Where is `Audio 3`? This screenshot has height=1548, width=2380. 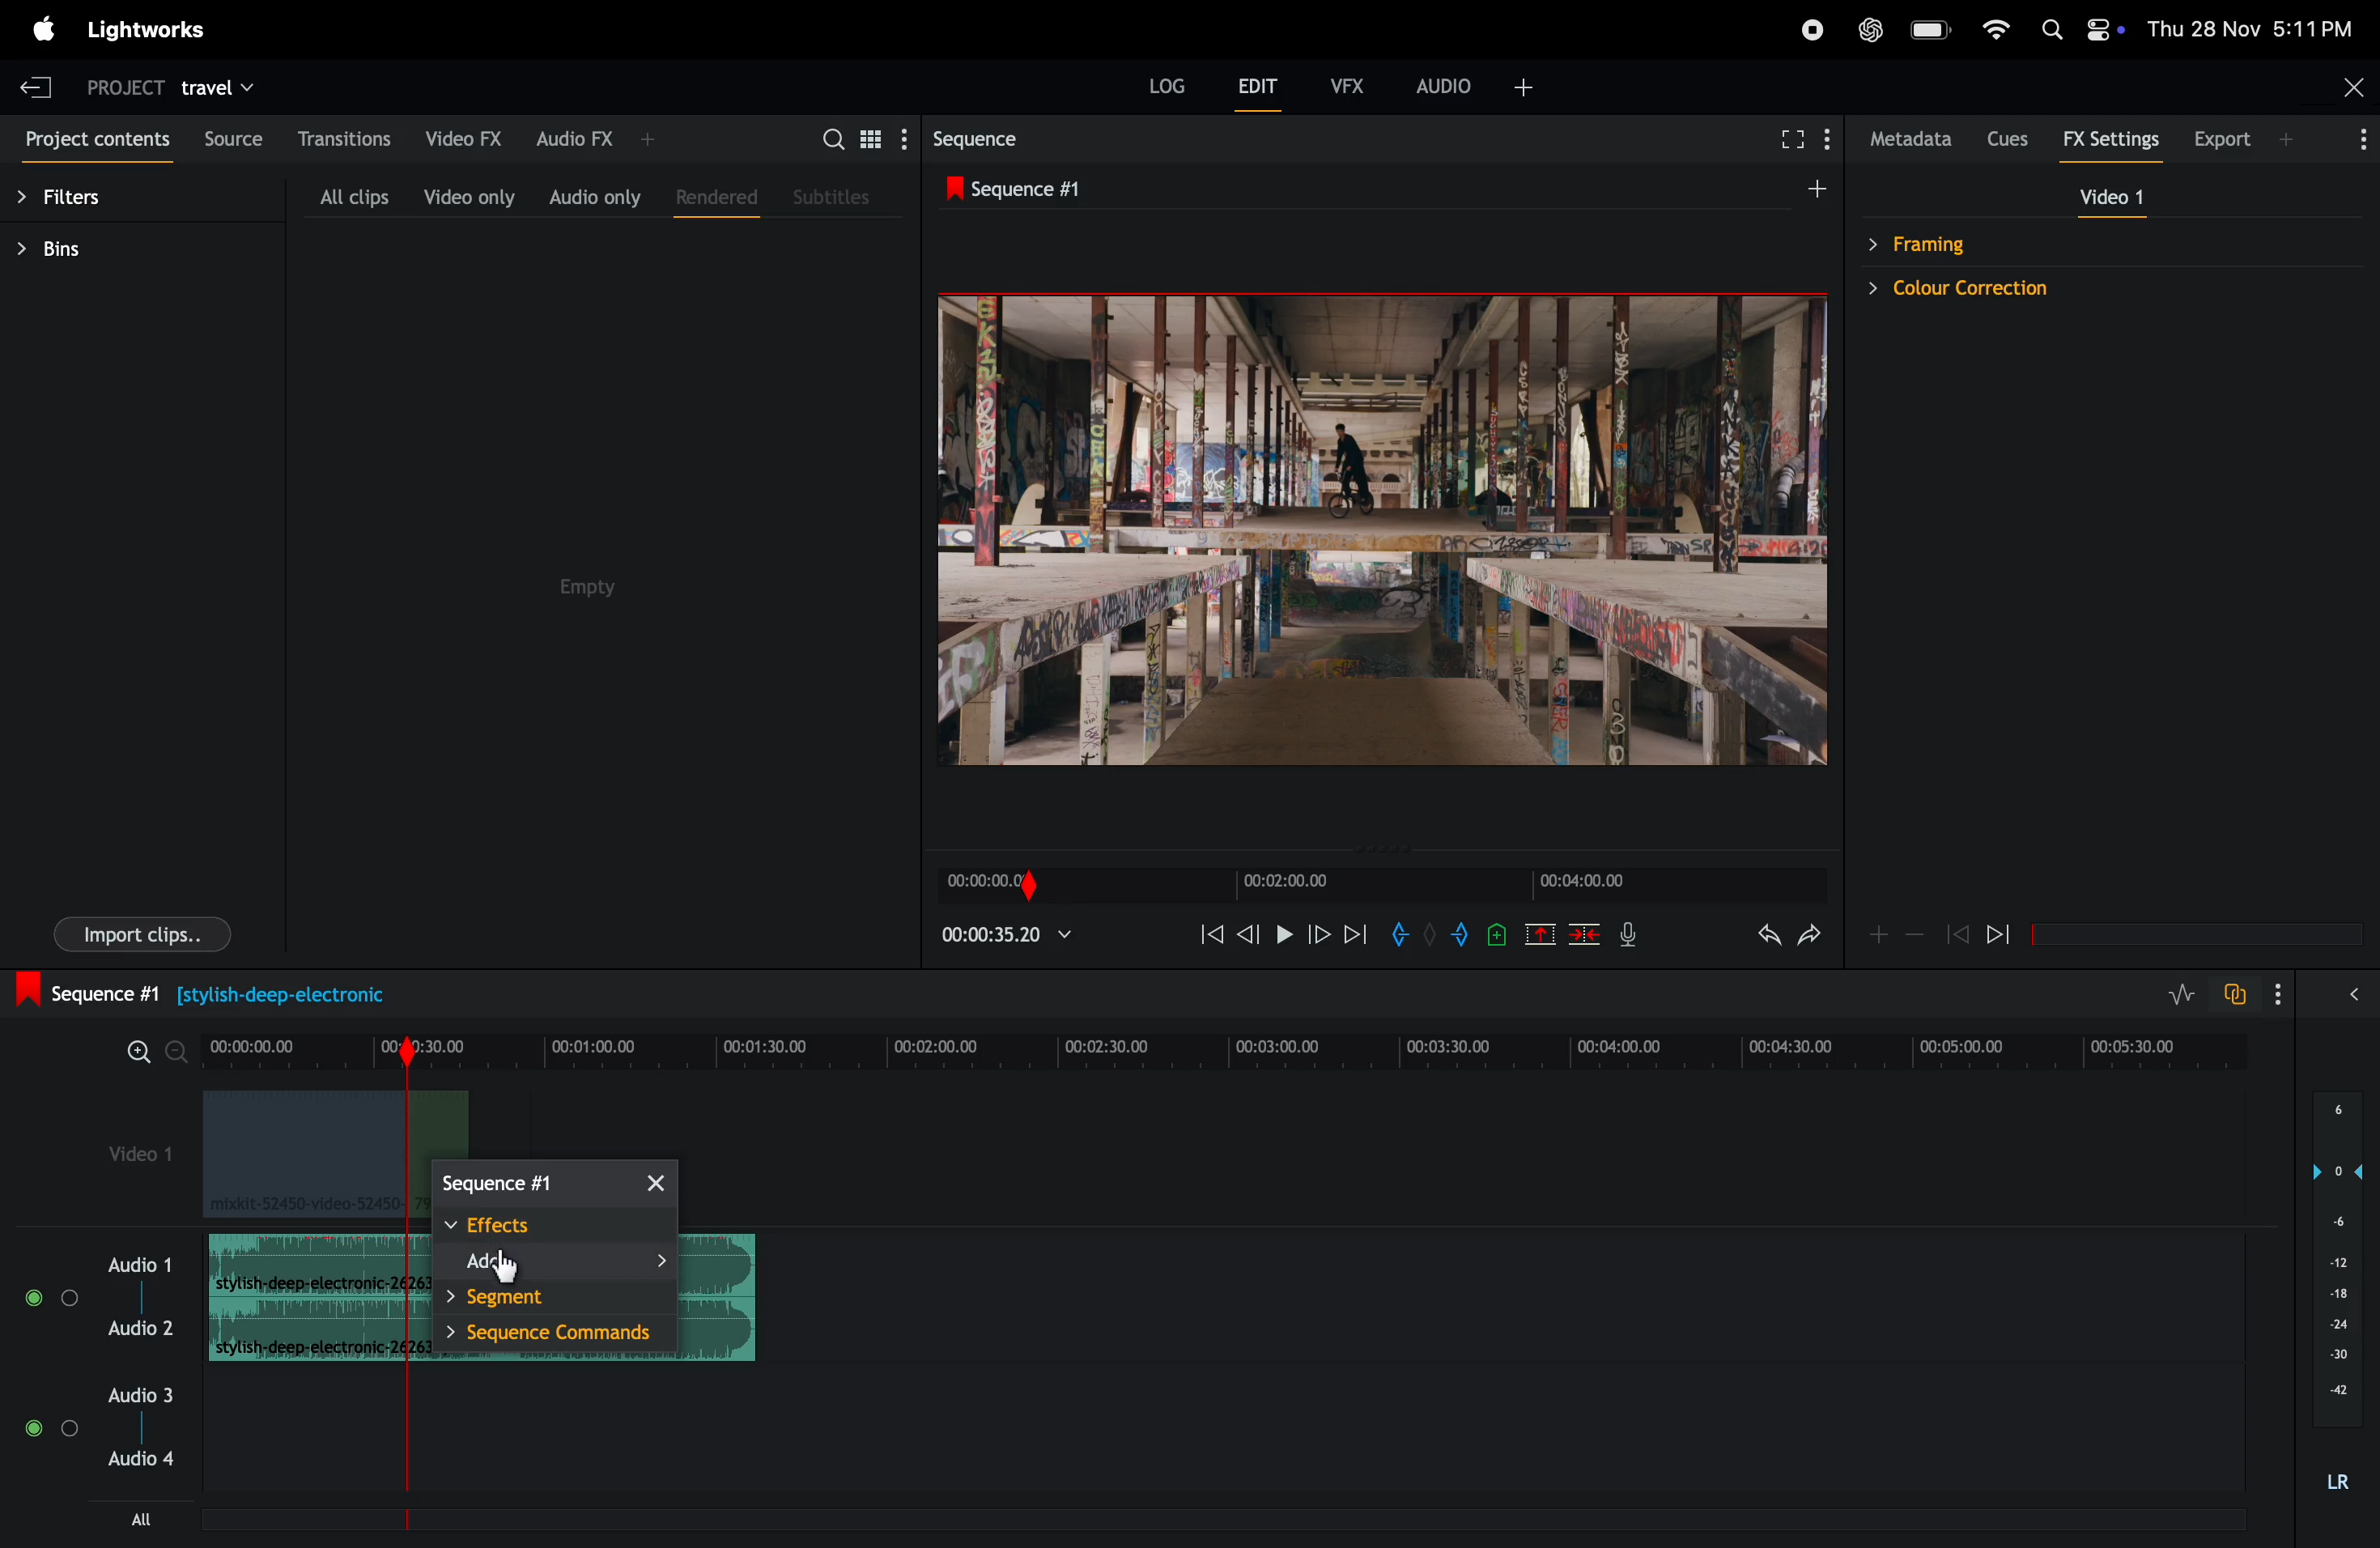 Audio 3 is located at coordinates (139, 1396).